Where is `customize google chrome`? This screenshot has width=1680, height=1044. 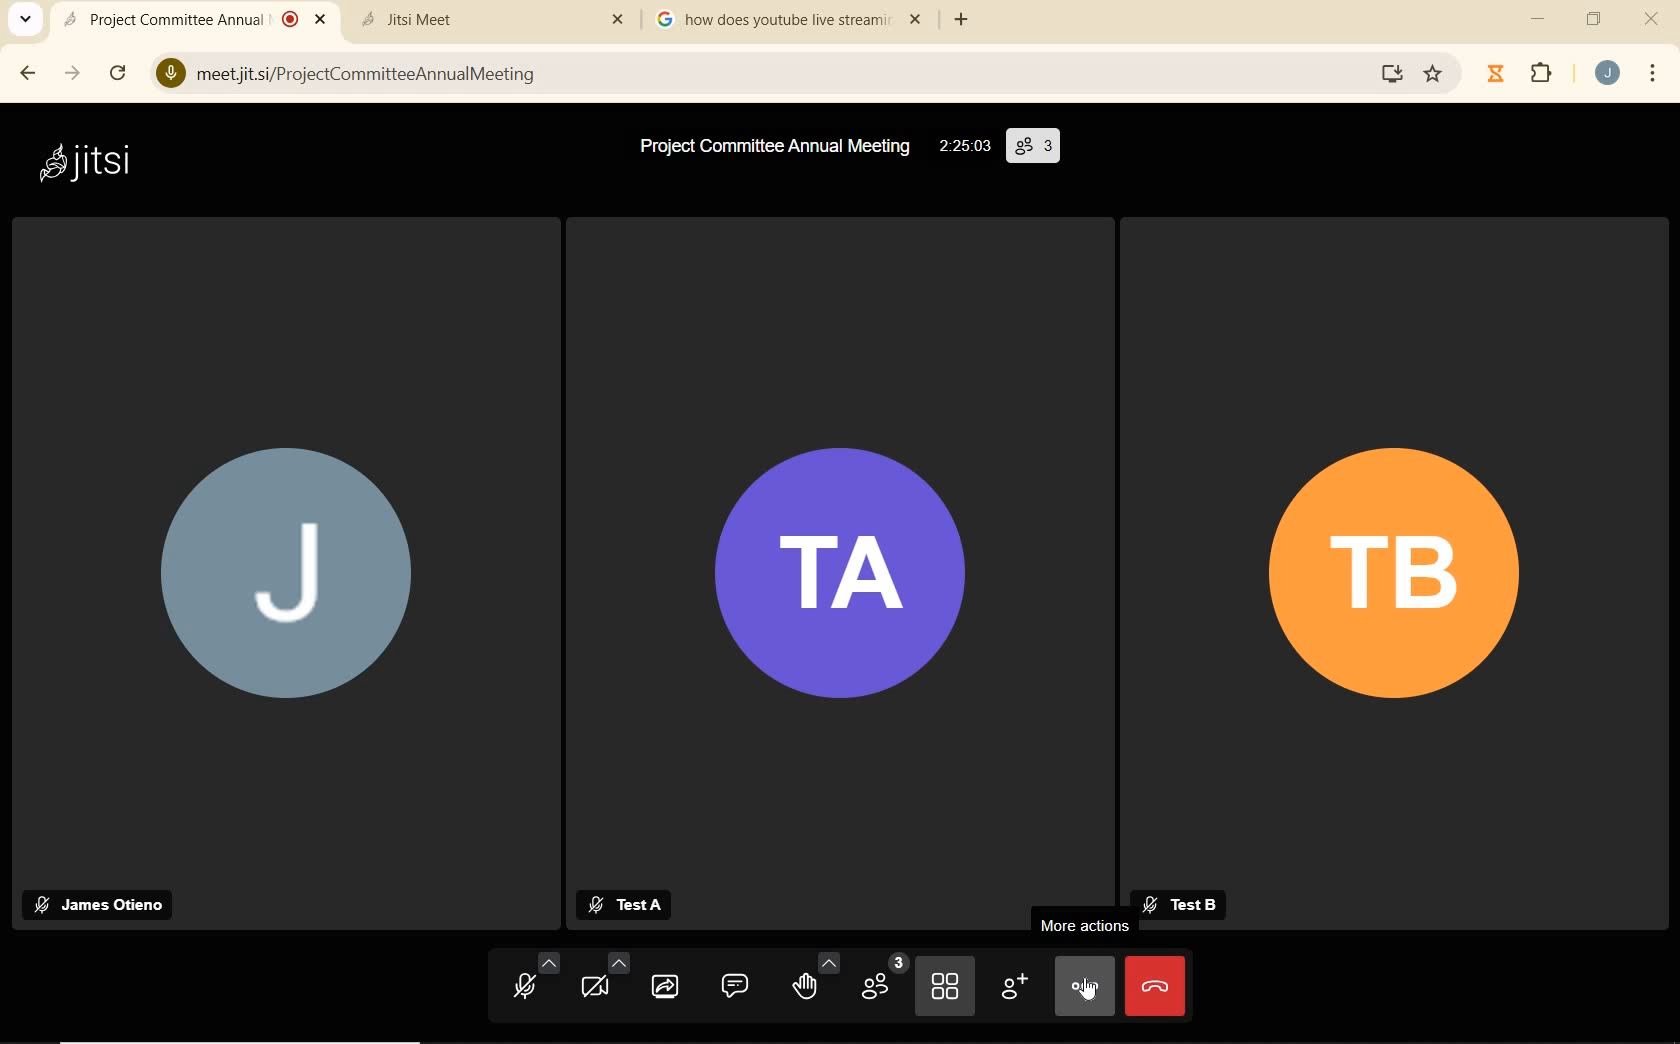 customize google chrome is located at coordinates (1658, 73).